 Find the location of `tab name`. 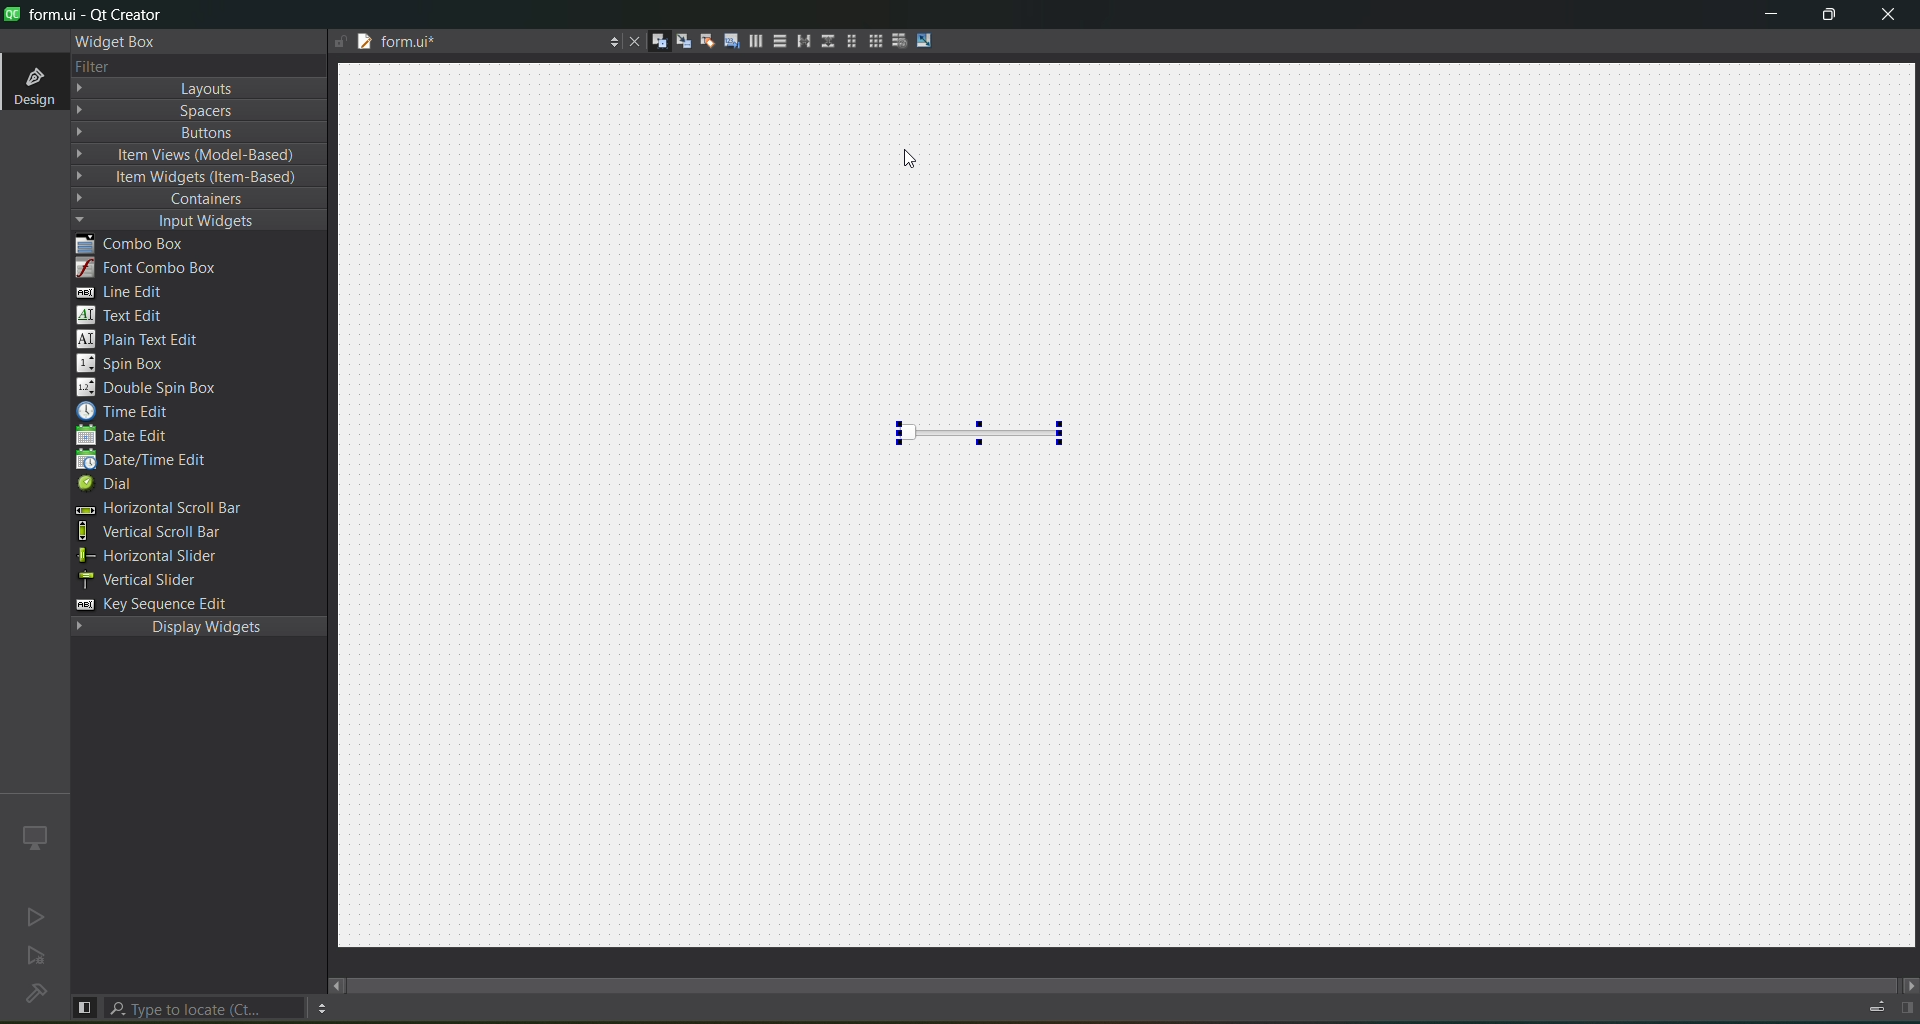

tab name is located at coordinates (431, 43).